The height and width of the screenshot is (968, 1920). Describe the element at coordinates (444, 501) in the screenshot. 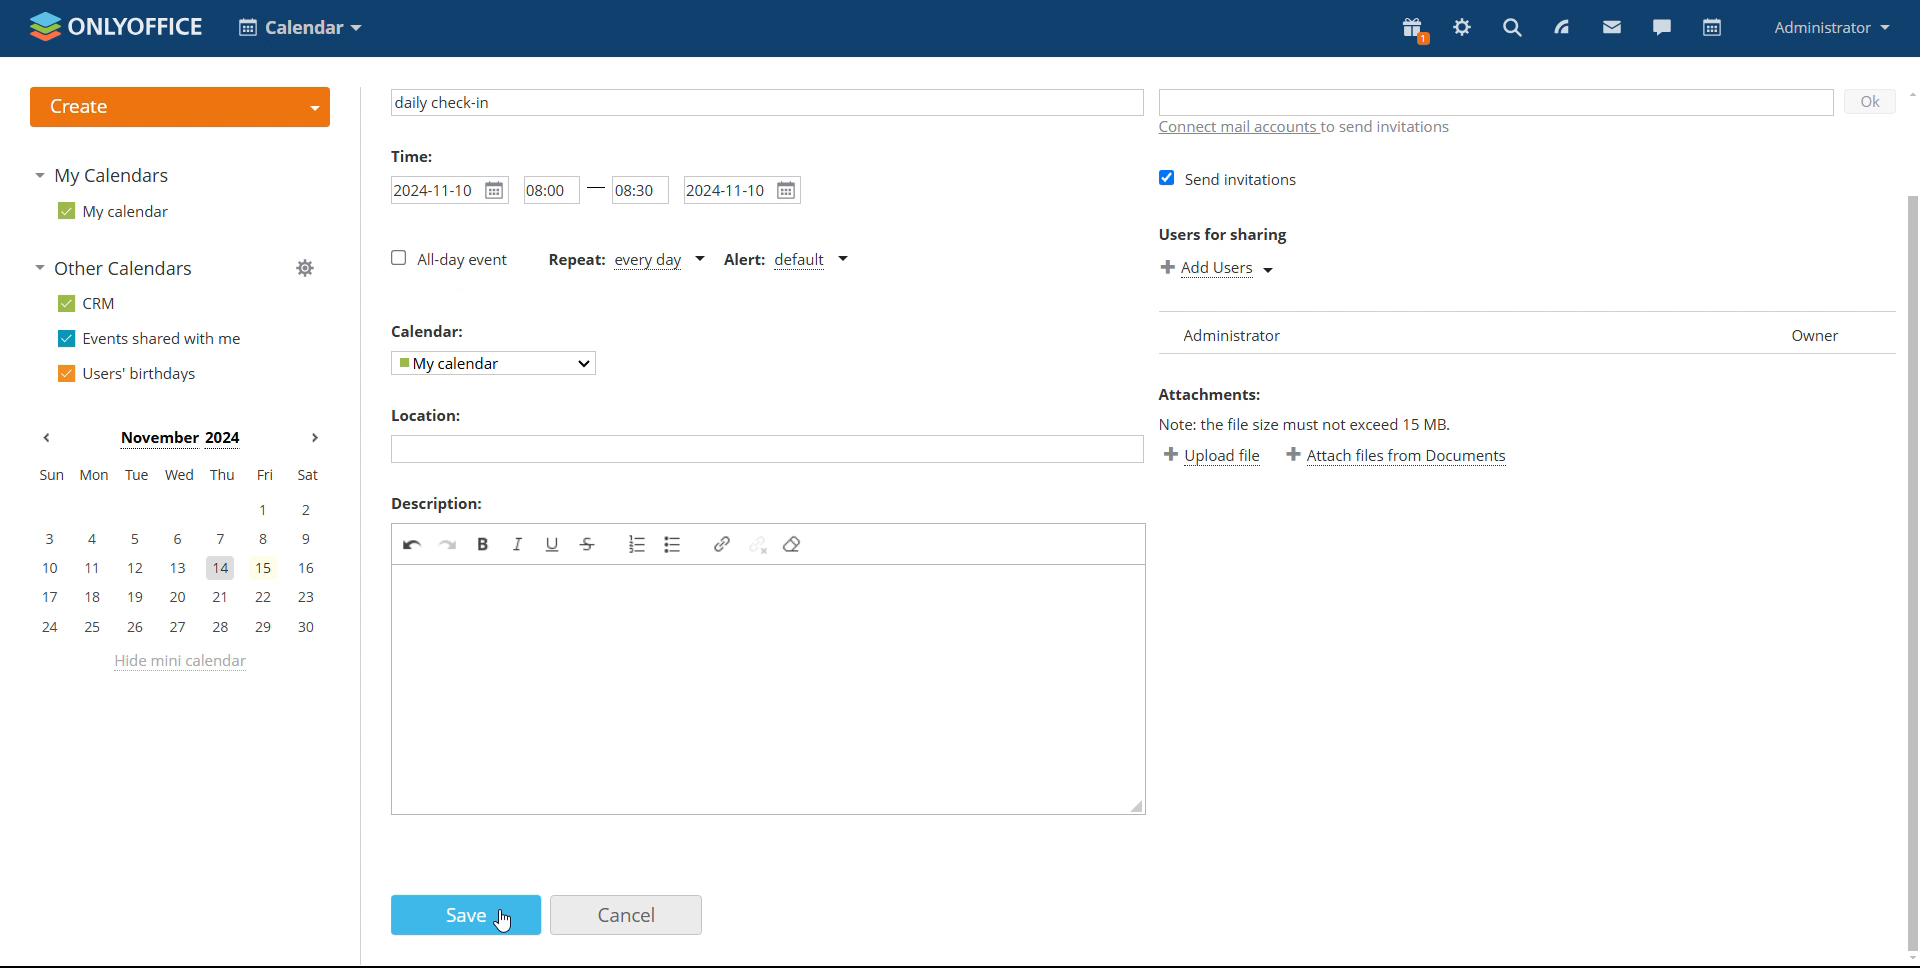

I see `description:` at that location.